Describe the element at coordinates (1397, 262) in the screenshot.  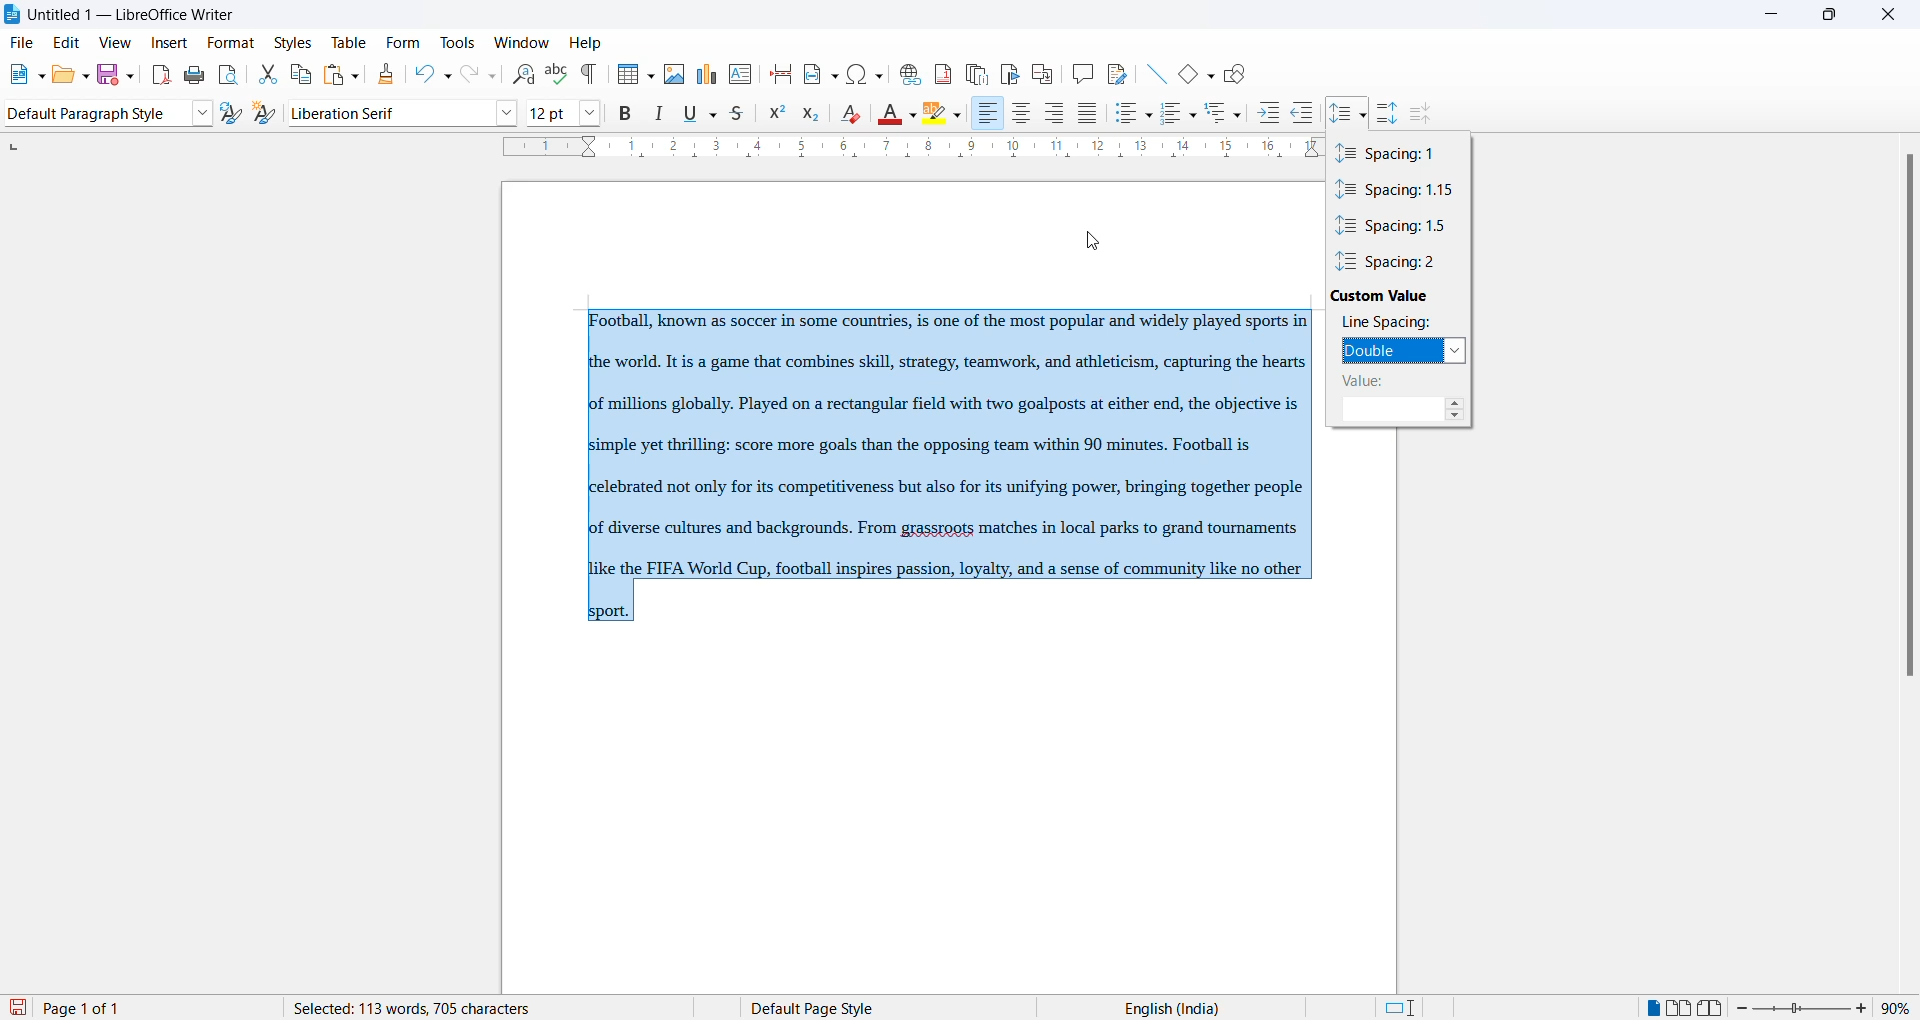
I see `spacing value 2` at that location.